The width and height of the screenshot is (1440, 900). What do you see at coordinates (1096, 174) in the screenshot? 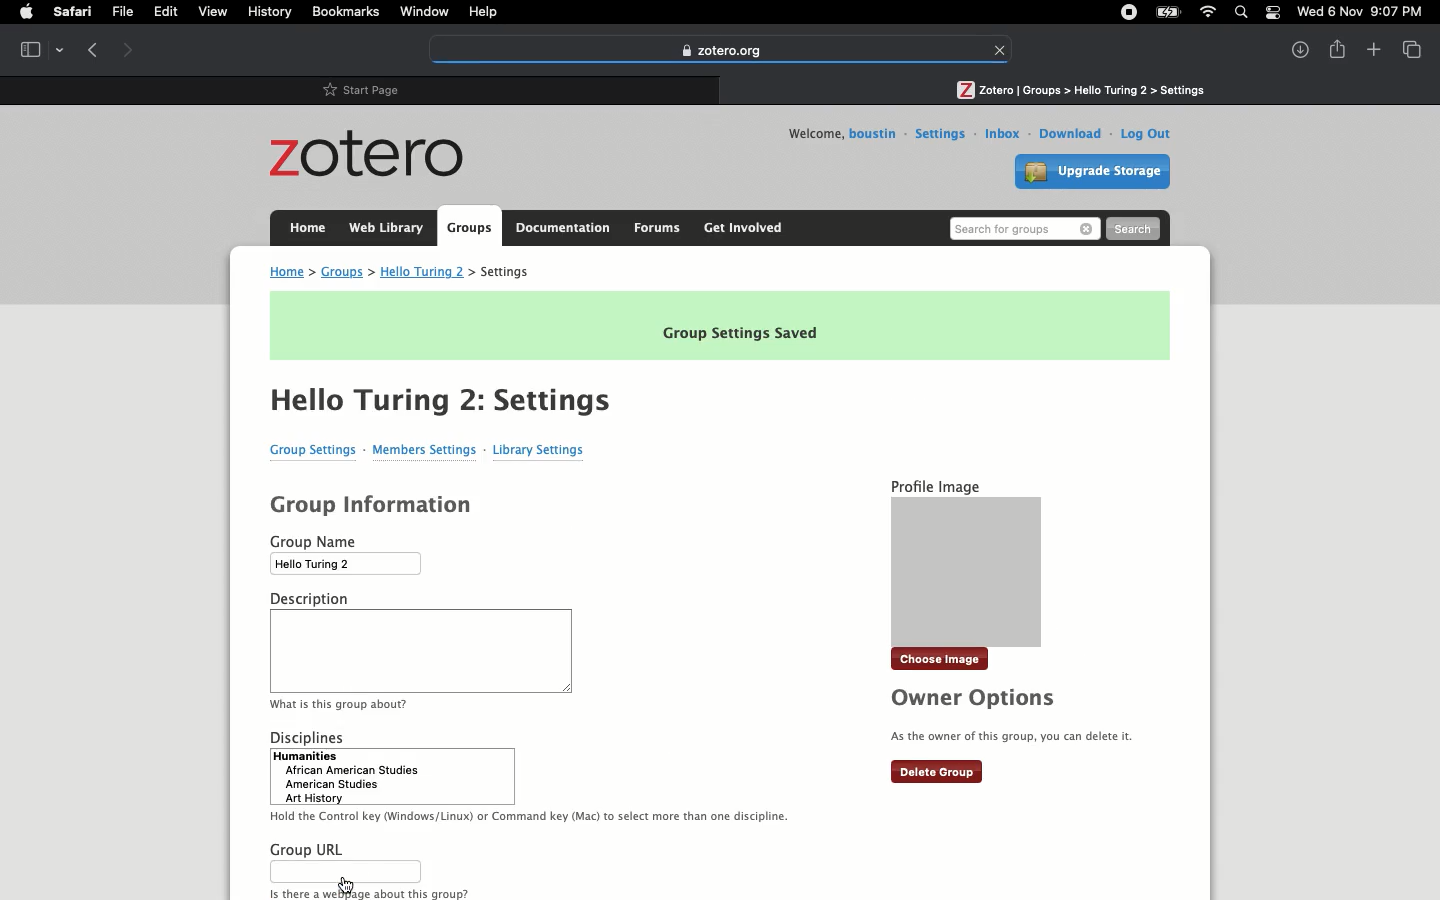
I see `Upgrade storage` at bounding box center [1096, 174].